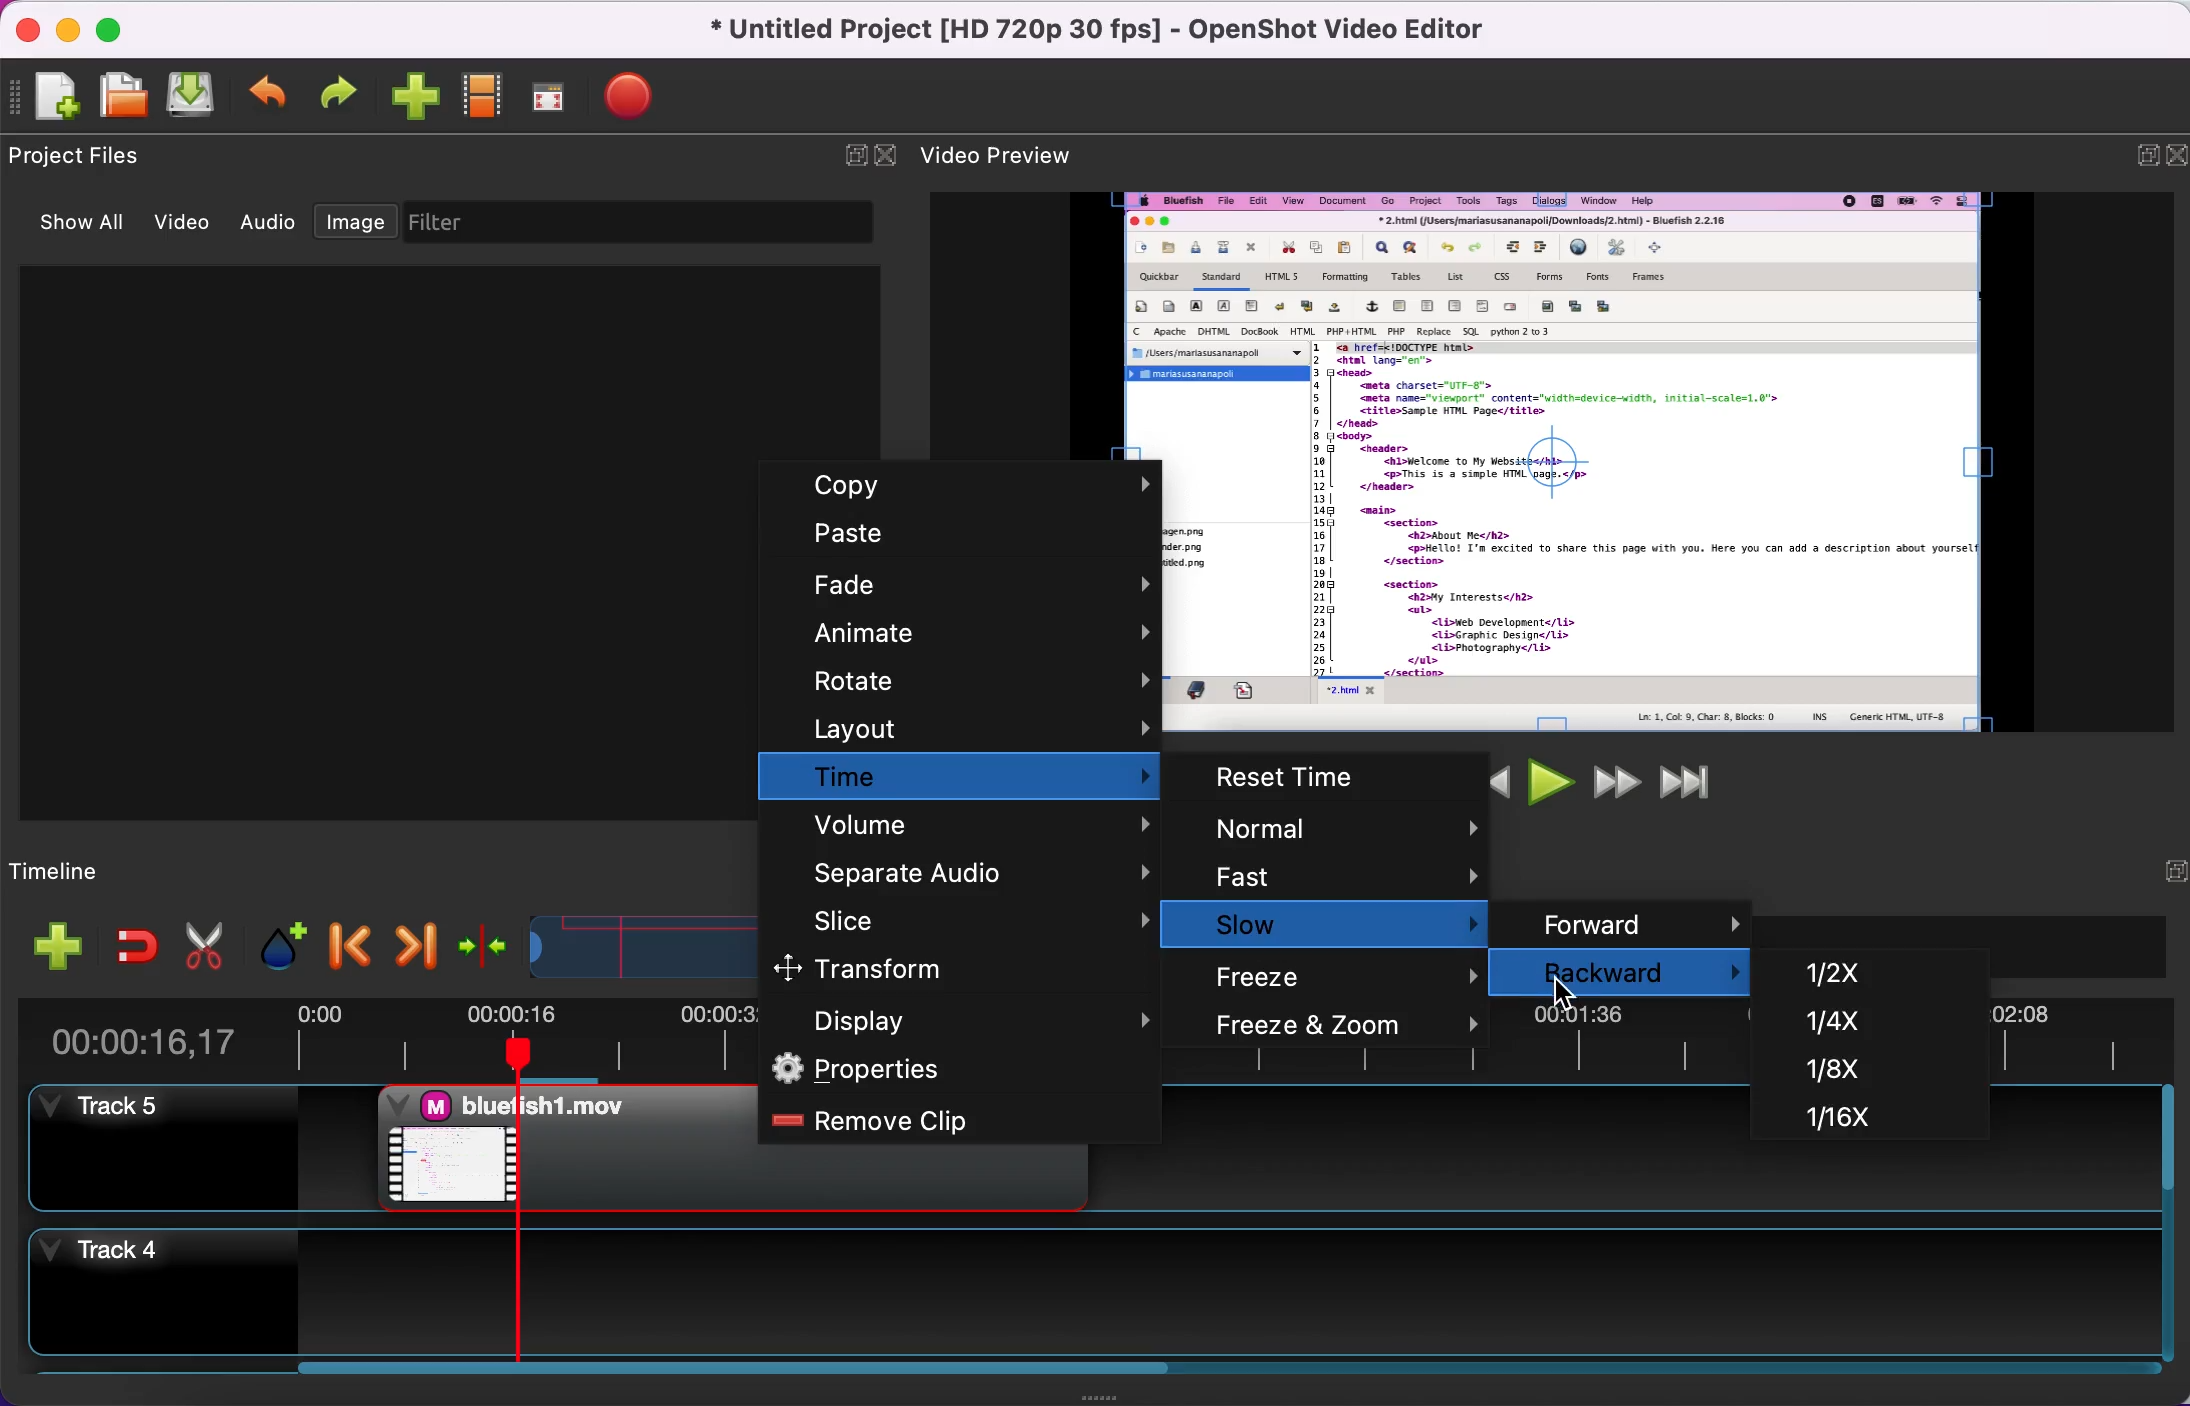 The width and height of the screenshot is (2190, 1406). What do you see at coordinates (953, 1121) in the screenshot?
I see `remove clip` at bounding box center [953, 1121].